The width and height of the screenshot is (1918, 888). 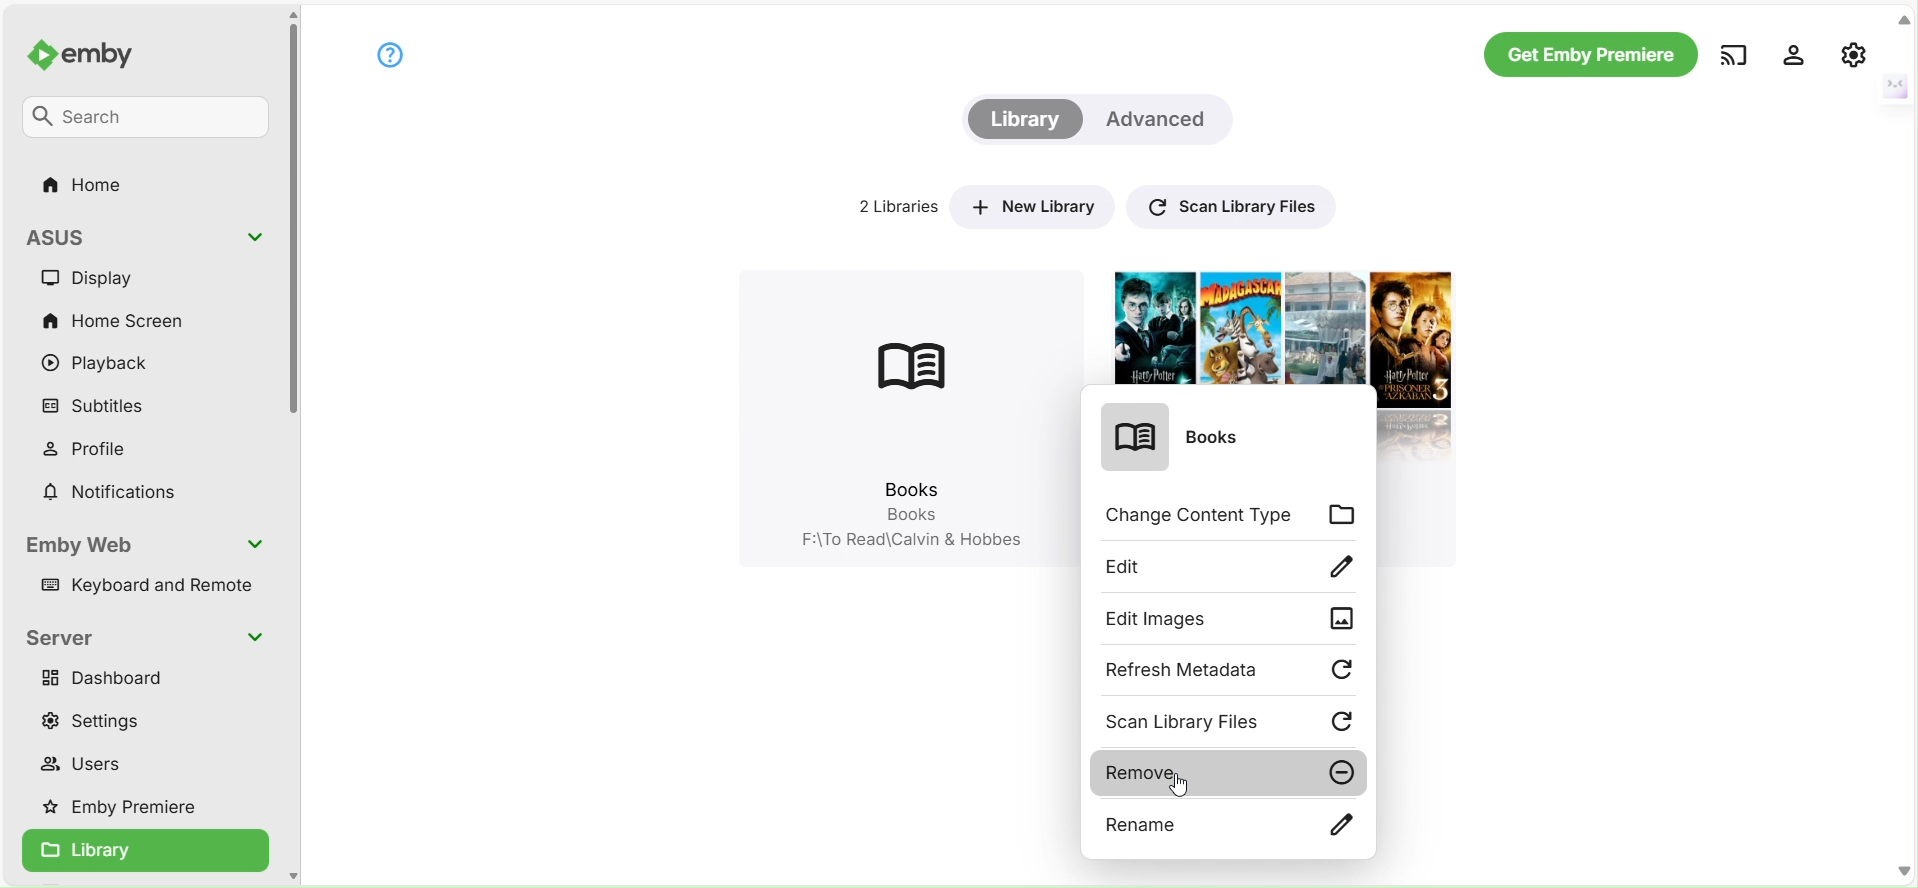 I want to click on Help, so click(x=389, y=54).